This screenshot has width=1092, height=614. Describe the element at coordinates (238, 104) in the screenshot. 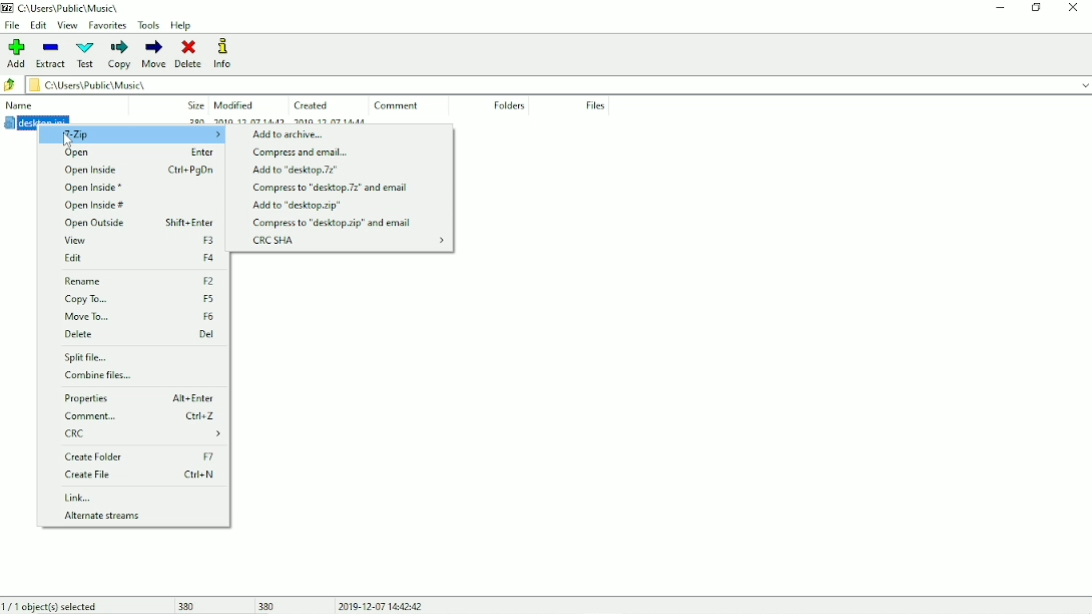

I see `Modified` at that location.